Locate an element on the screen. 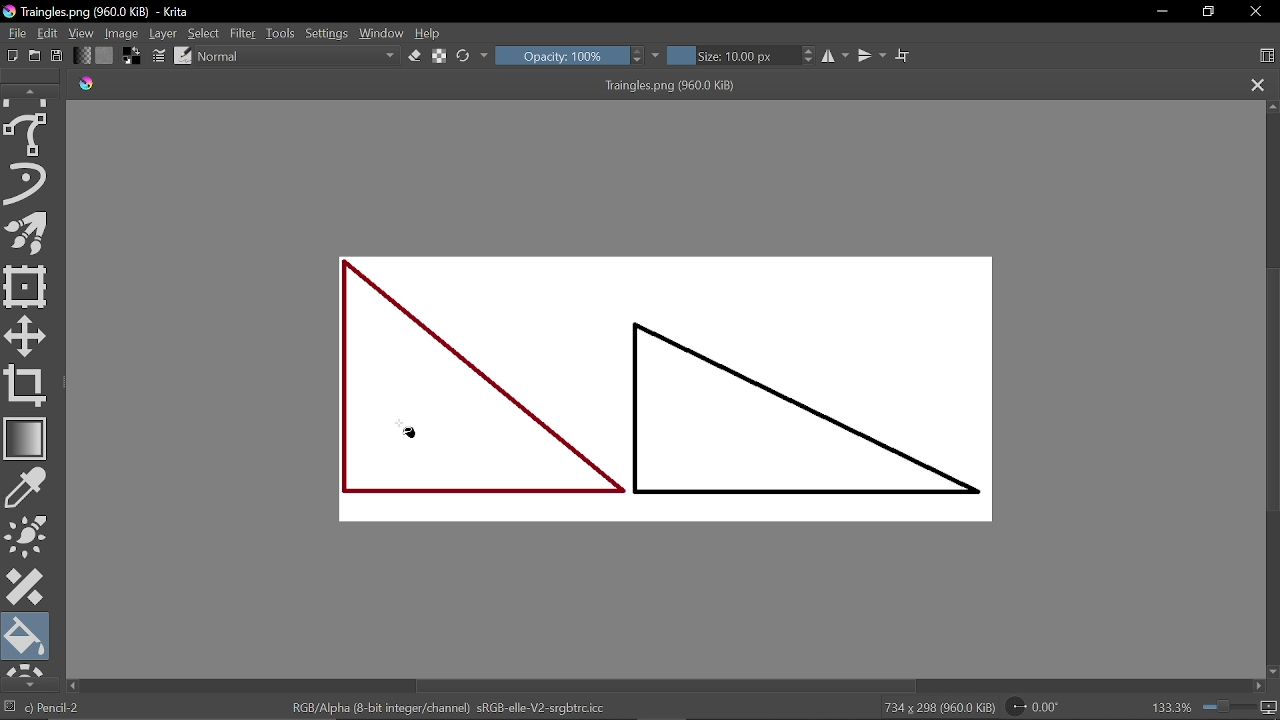 The image size is (1280, 720). 734 x 298 (960.0 KiB) is located at coordinates (936, 708).